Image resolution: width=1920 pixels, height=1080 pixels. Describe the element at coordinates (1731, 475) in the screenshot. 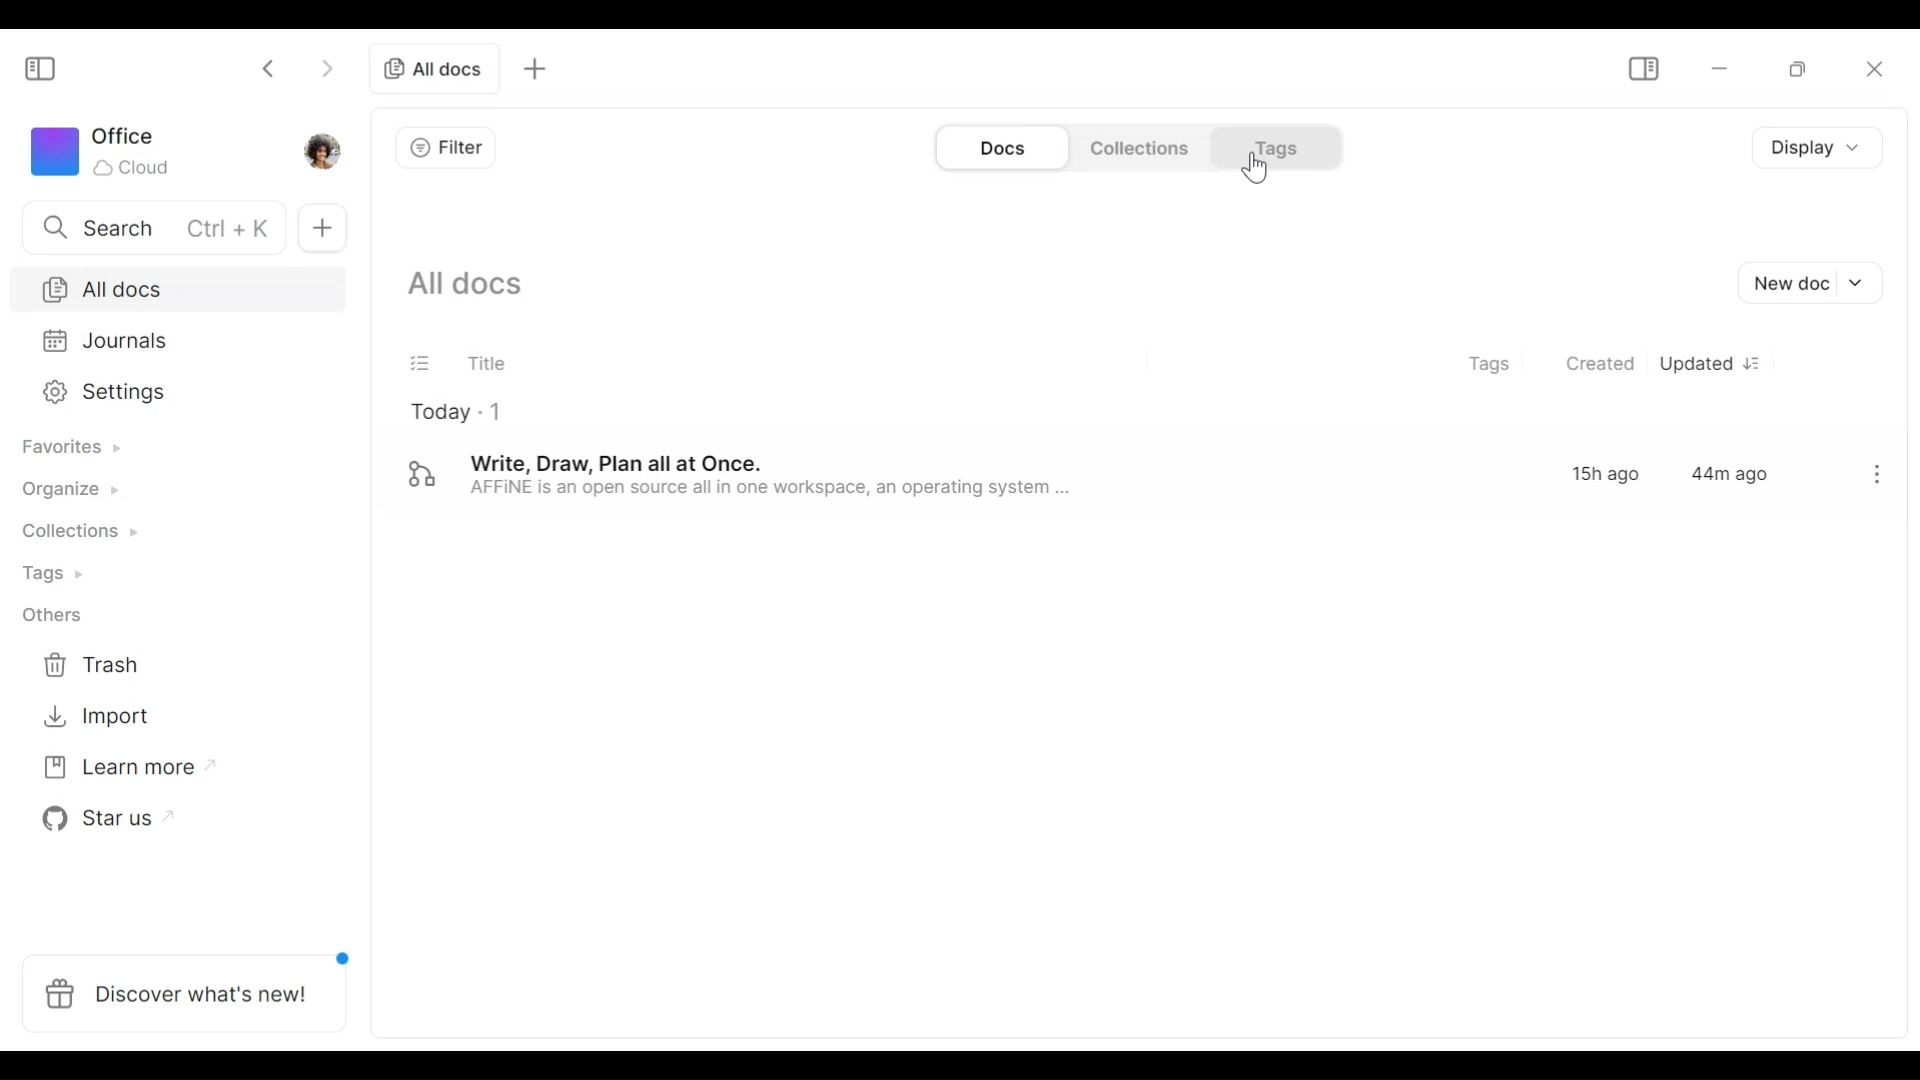

I see `44m ago` at that location.